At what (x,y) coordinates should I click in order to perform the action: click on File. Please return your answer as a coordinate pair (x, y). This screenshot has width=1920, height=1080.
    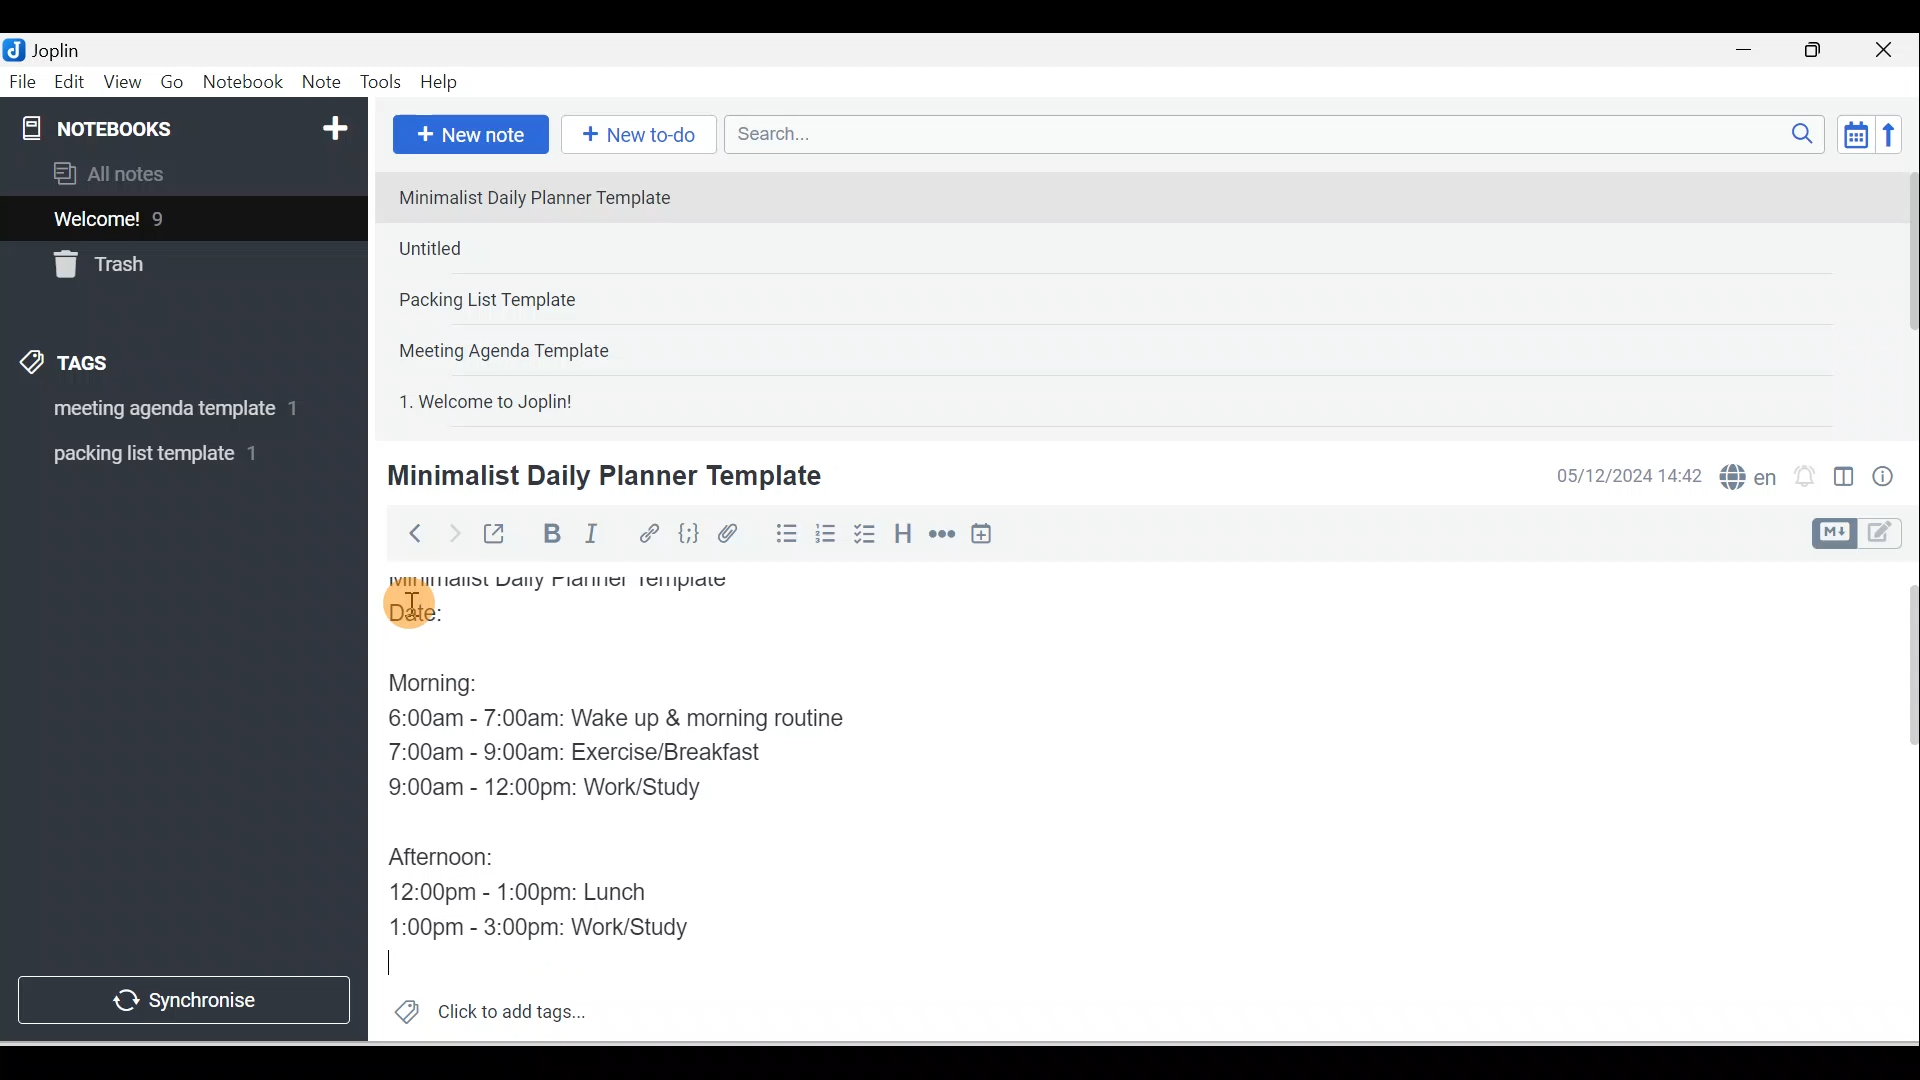
    Looking at the image, I should click on (24, 80).